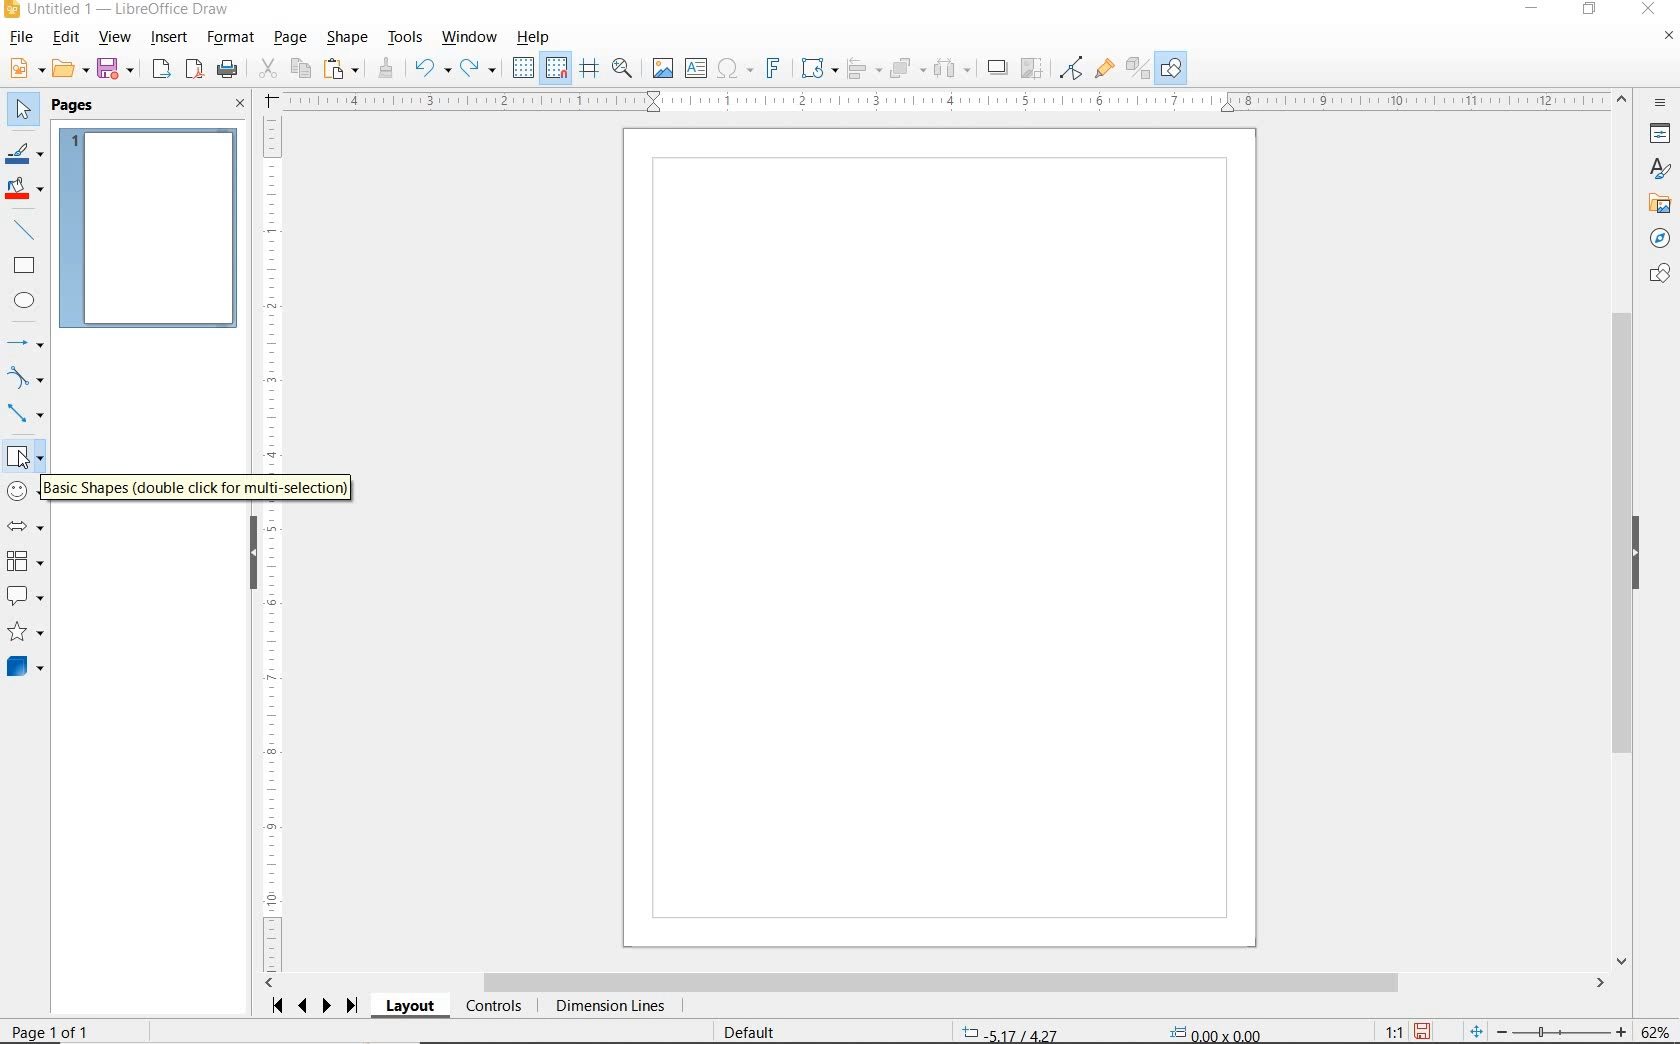 This screenshot has height=1044, width=1680. I want to click on INSERT FRONTWORK TEXT, so click(772, 68).